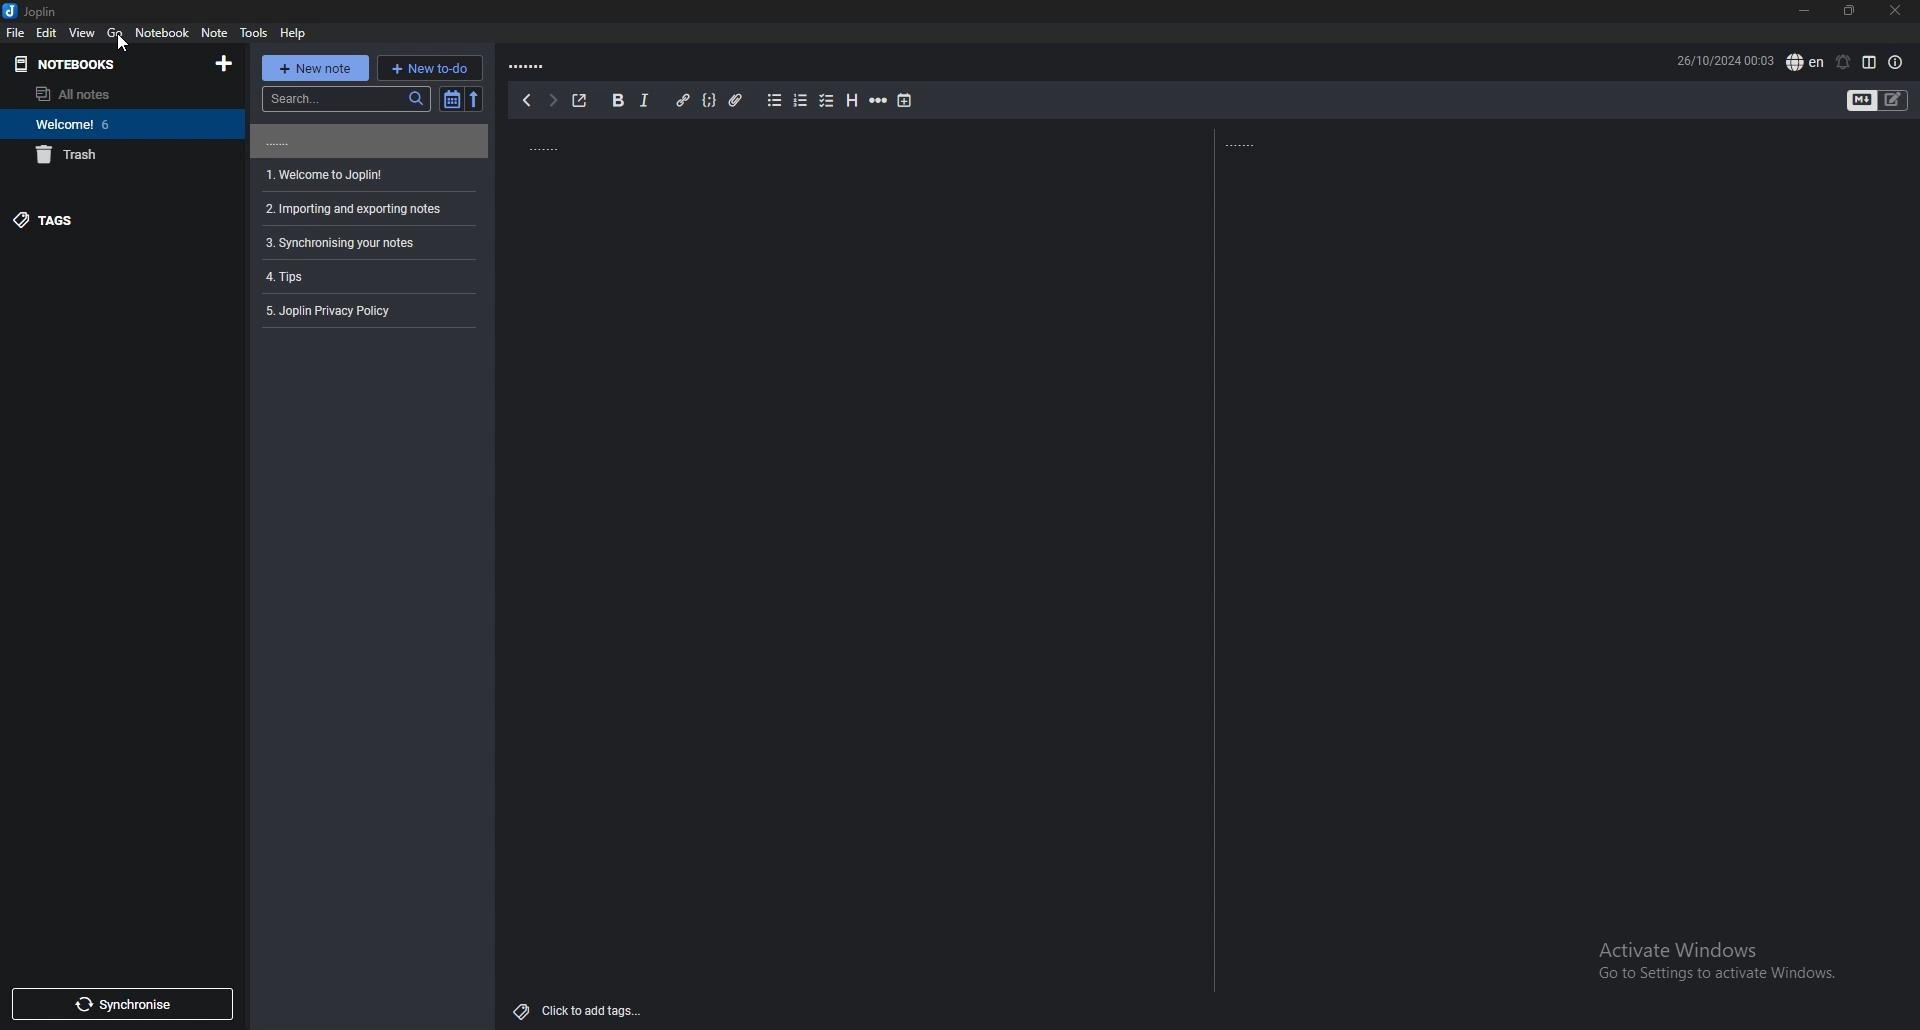  Describe the element at coordinates (554, 64) in the screenshot. I see `note name` at that location.